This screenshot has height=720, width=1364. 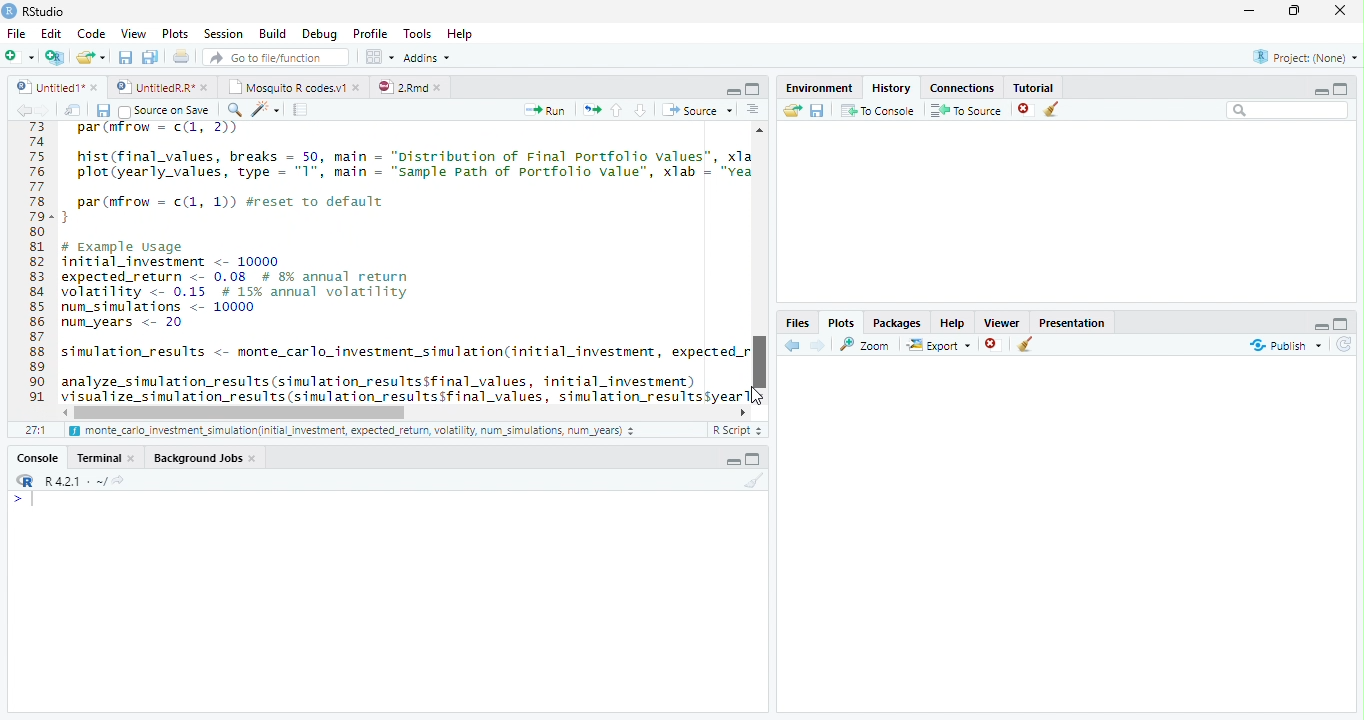 What do you see at coordinates (369, 33) in the screenshot?
I see `Profile` at bounding box center [369, 33].